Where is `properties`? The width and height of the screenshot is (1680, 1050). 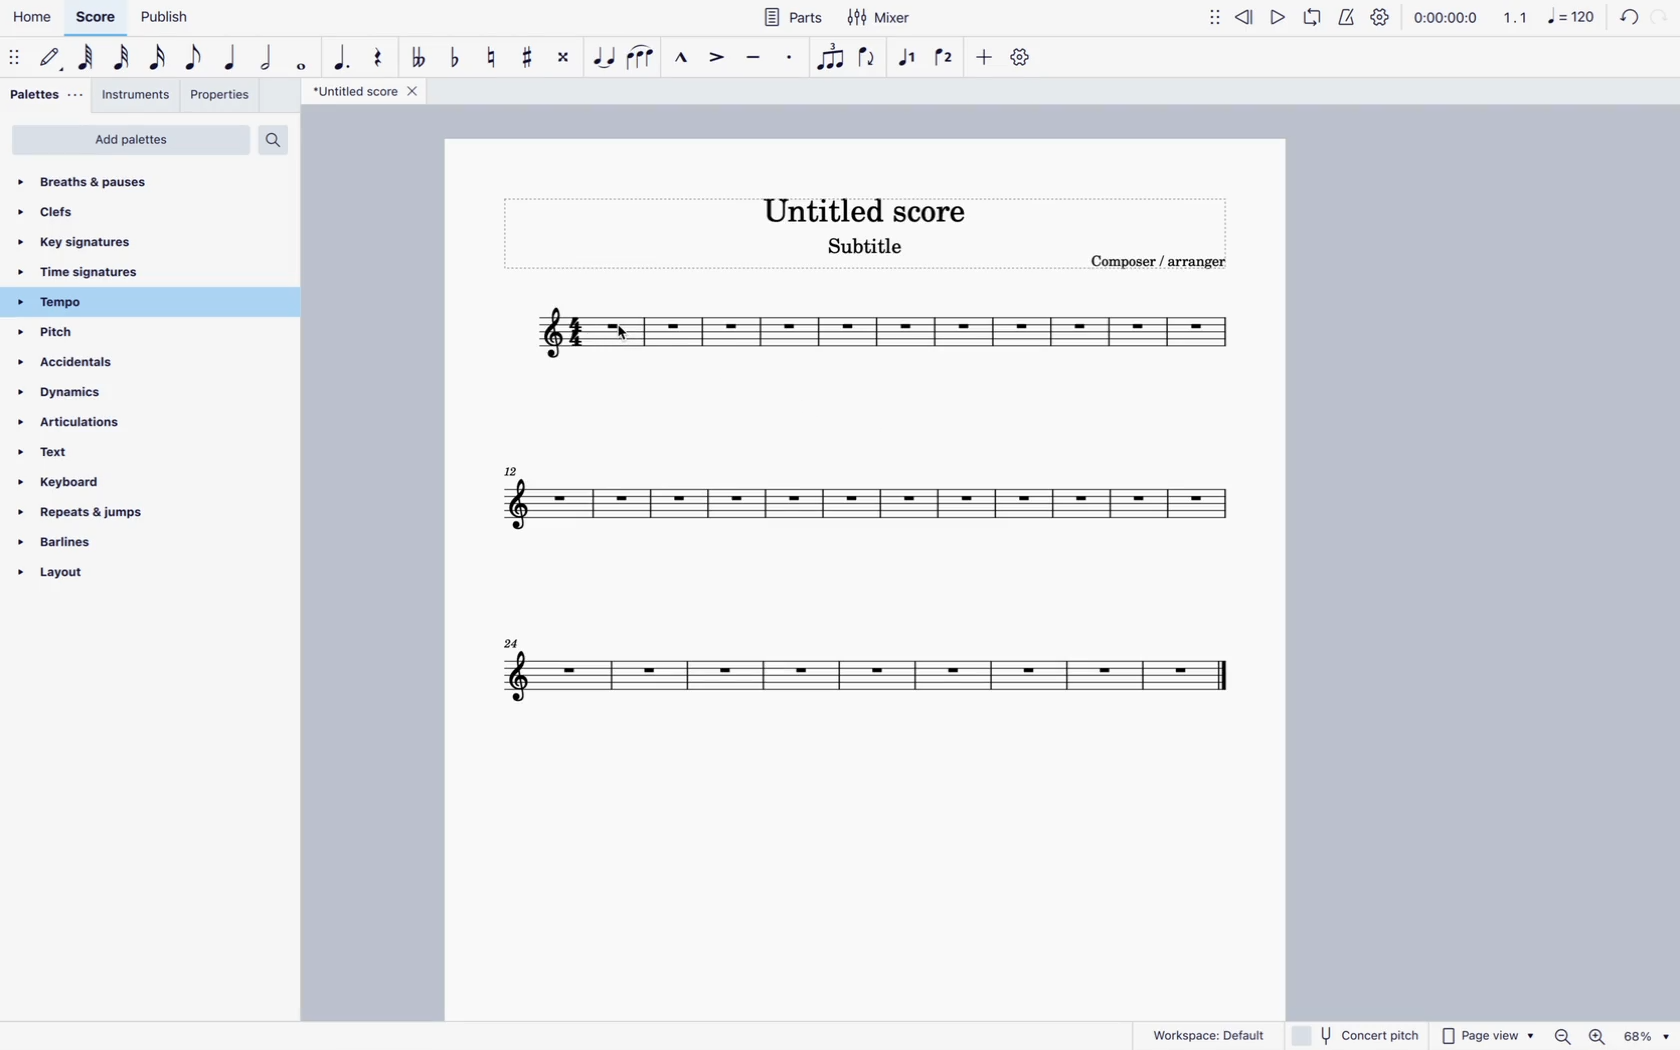 properties is located at coordinates (221, 94).